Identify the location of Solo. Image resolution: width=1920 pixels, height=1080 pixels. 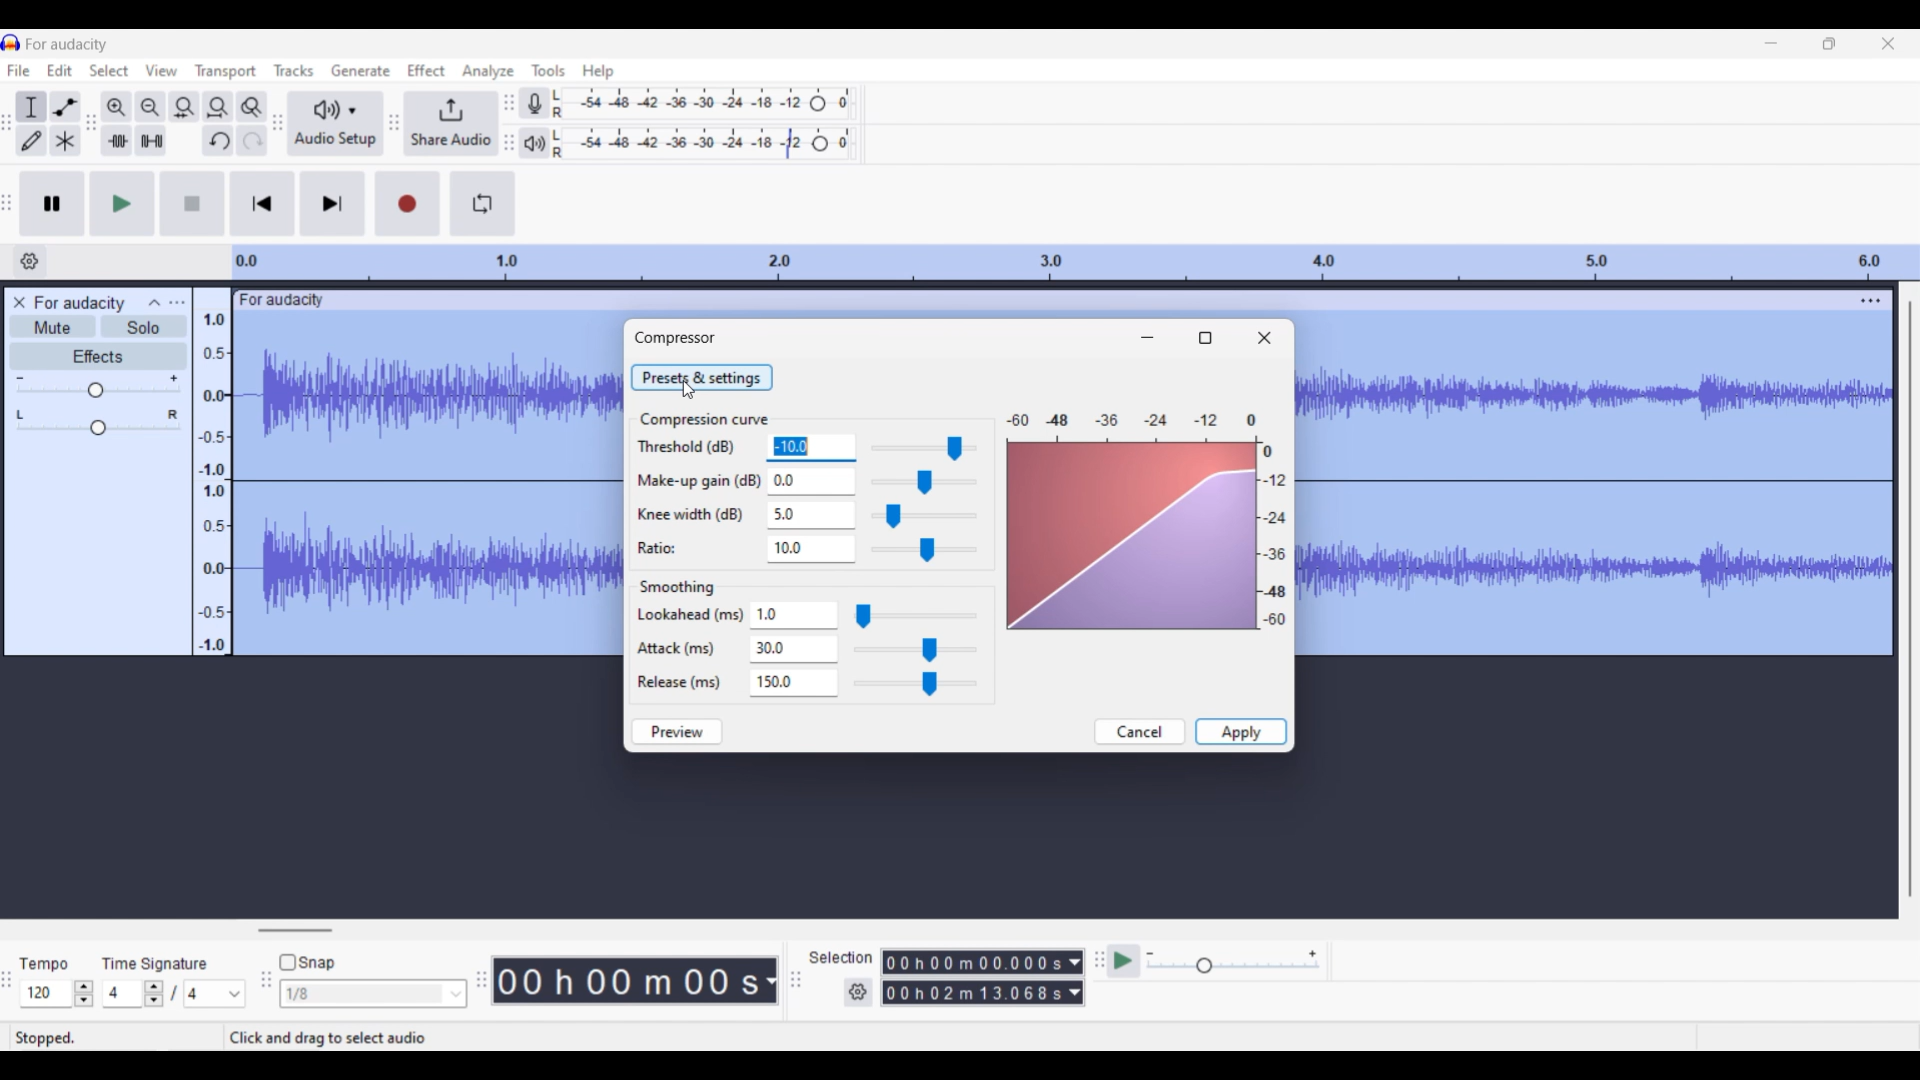
(144, 327).